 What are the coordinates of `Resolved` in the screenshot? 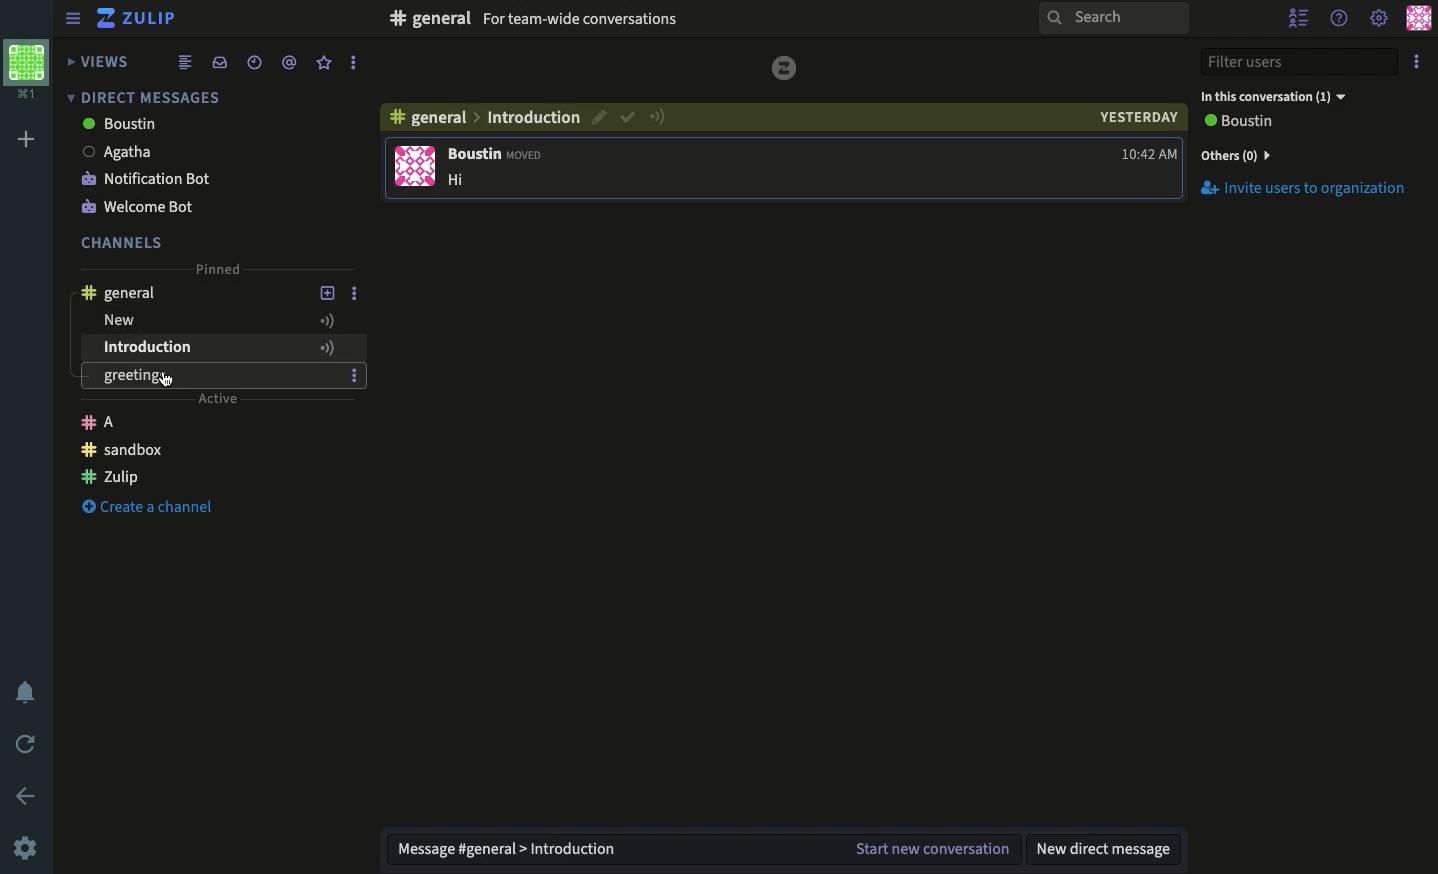 It's located at (628, 116).